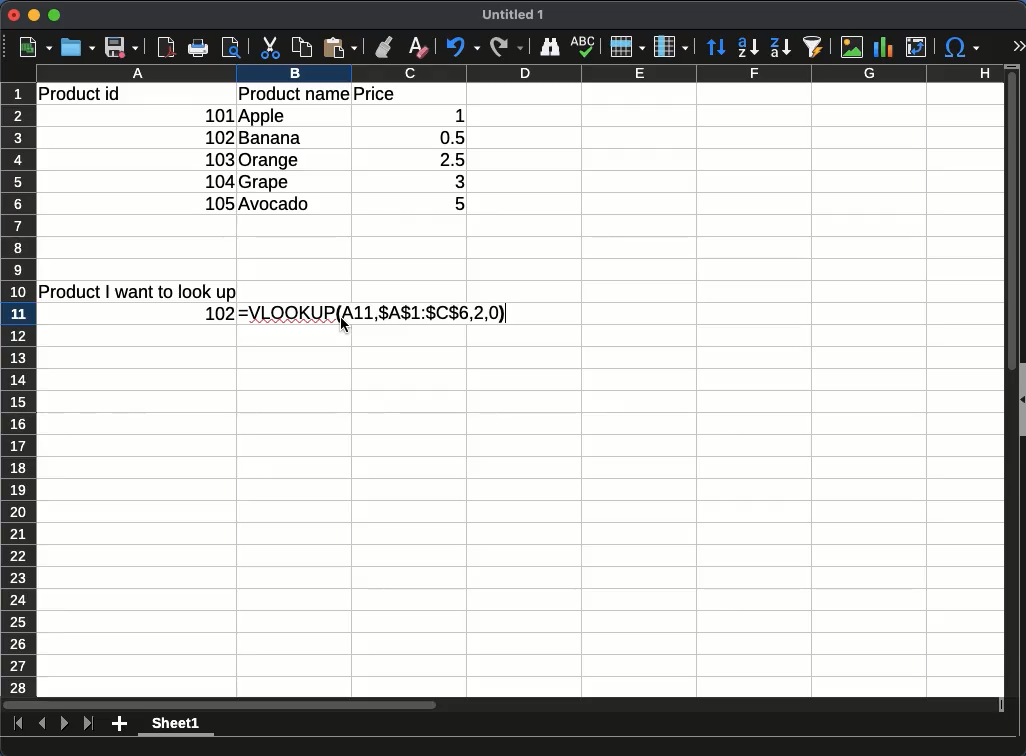  Describe the element at coordinates (449, 203) in the screenshot. I see `5` at that location.